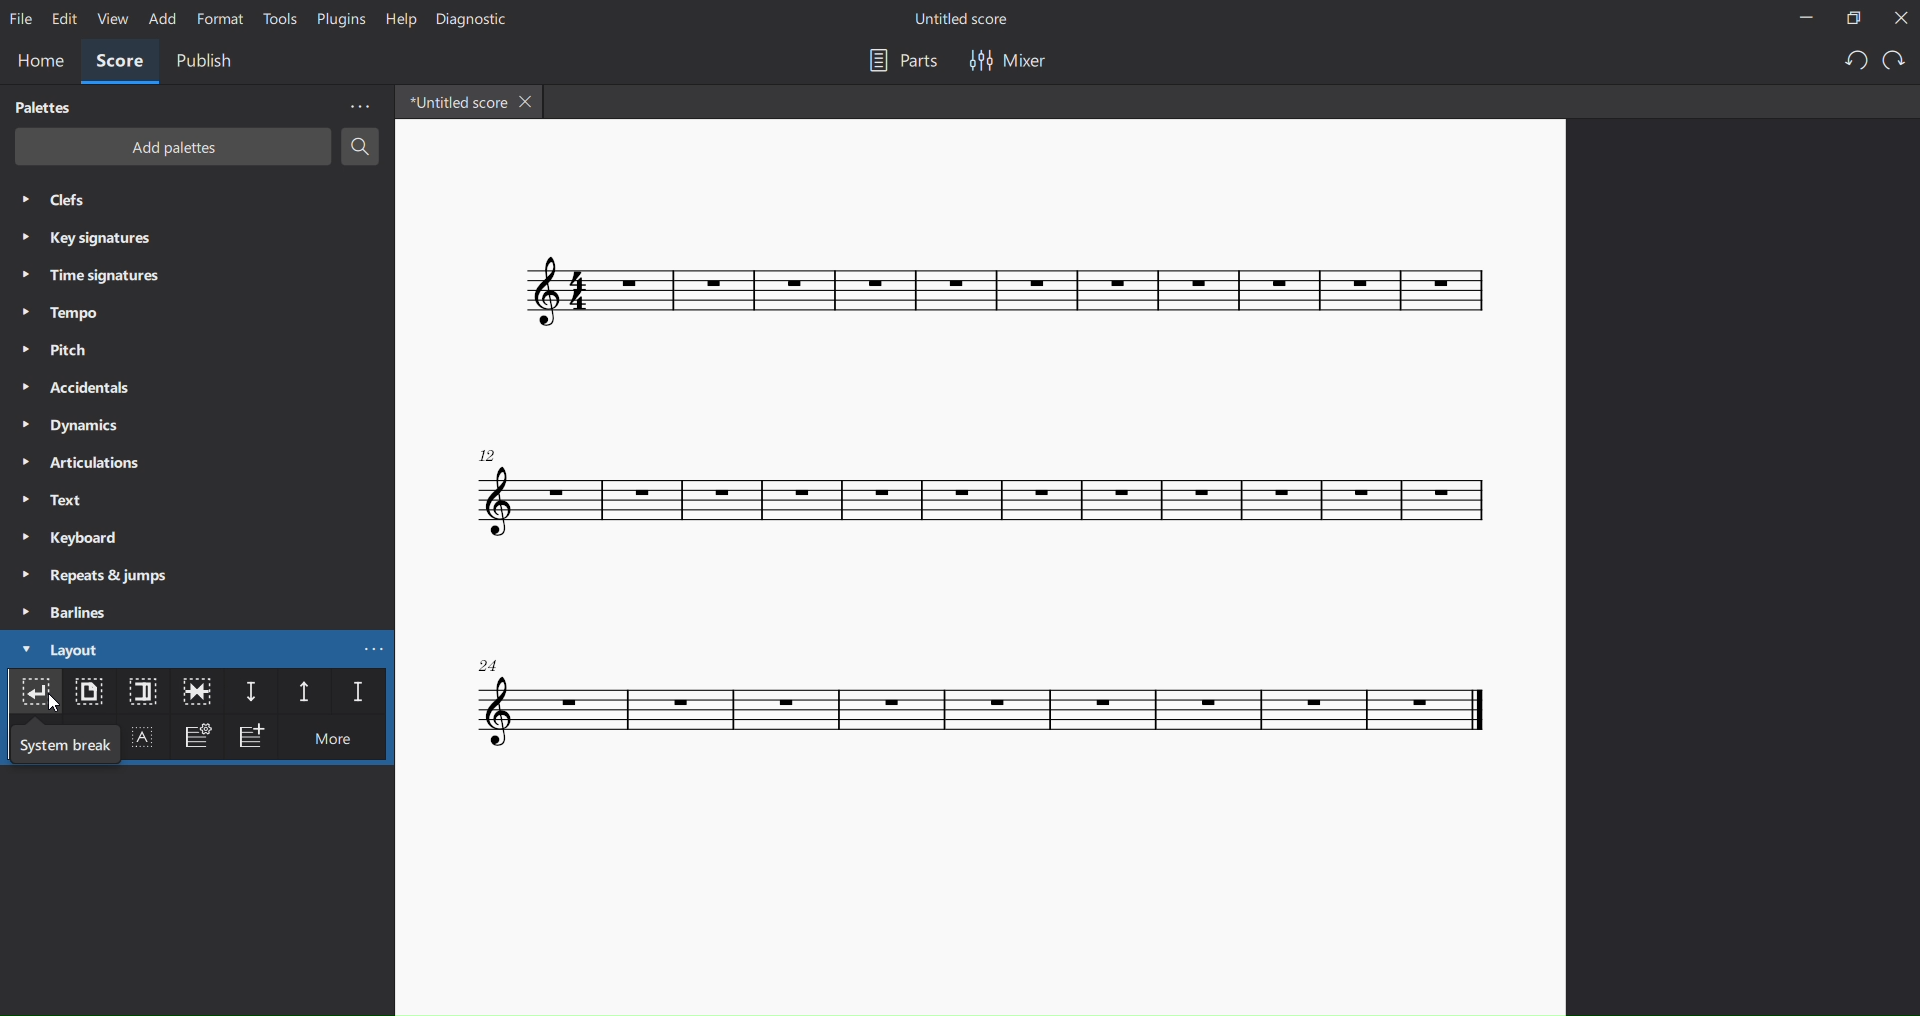 Image resolution: width=1920 pixels, height=1016 pixels. Describe the element at coordinates (530, 104) in the screenshot. I see `close tab` at that location.